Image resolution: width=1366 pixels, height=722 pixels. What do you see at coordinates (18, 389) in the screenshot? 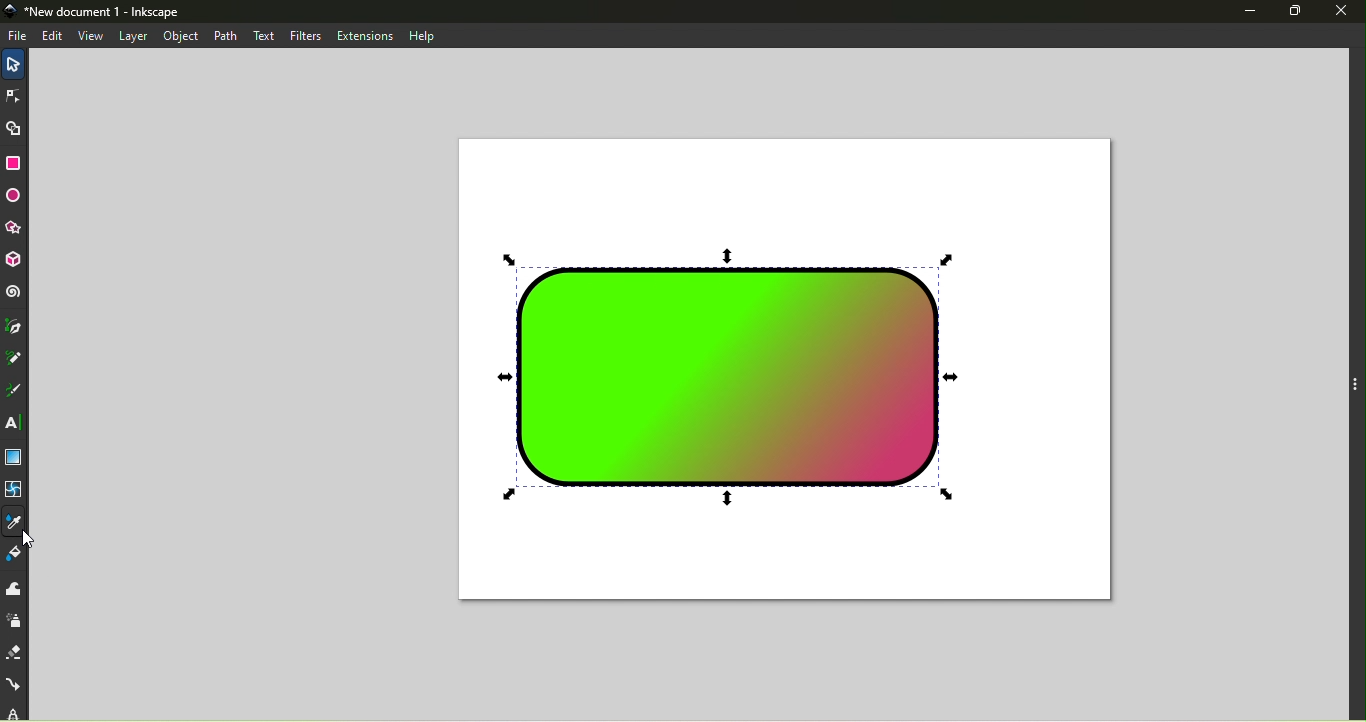
I see `Calligraphy` at bounding box center [18, 389].